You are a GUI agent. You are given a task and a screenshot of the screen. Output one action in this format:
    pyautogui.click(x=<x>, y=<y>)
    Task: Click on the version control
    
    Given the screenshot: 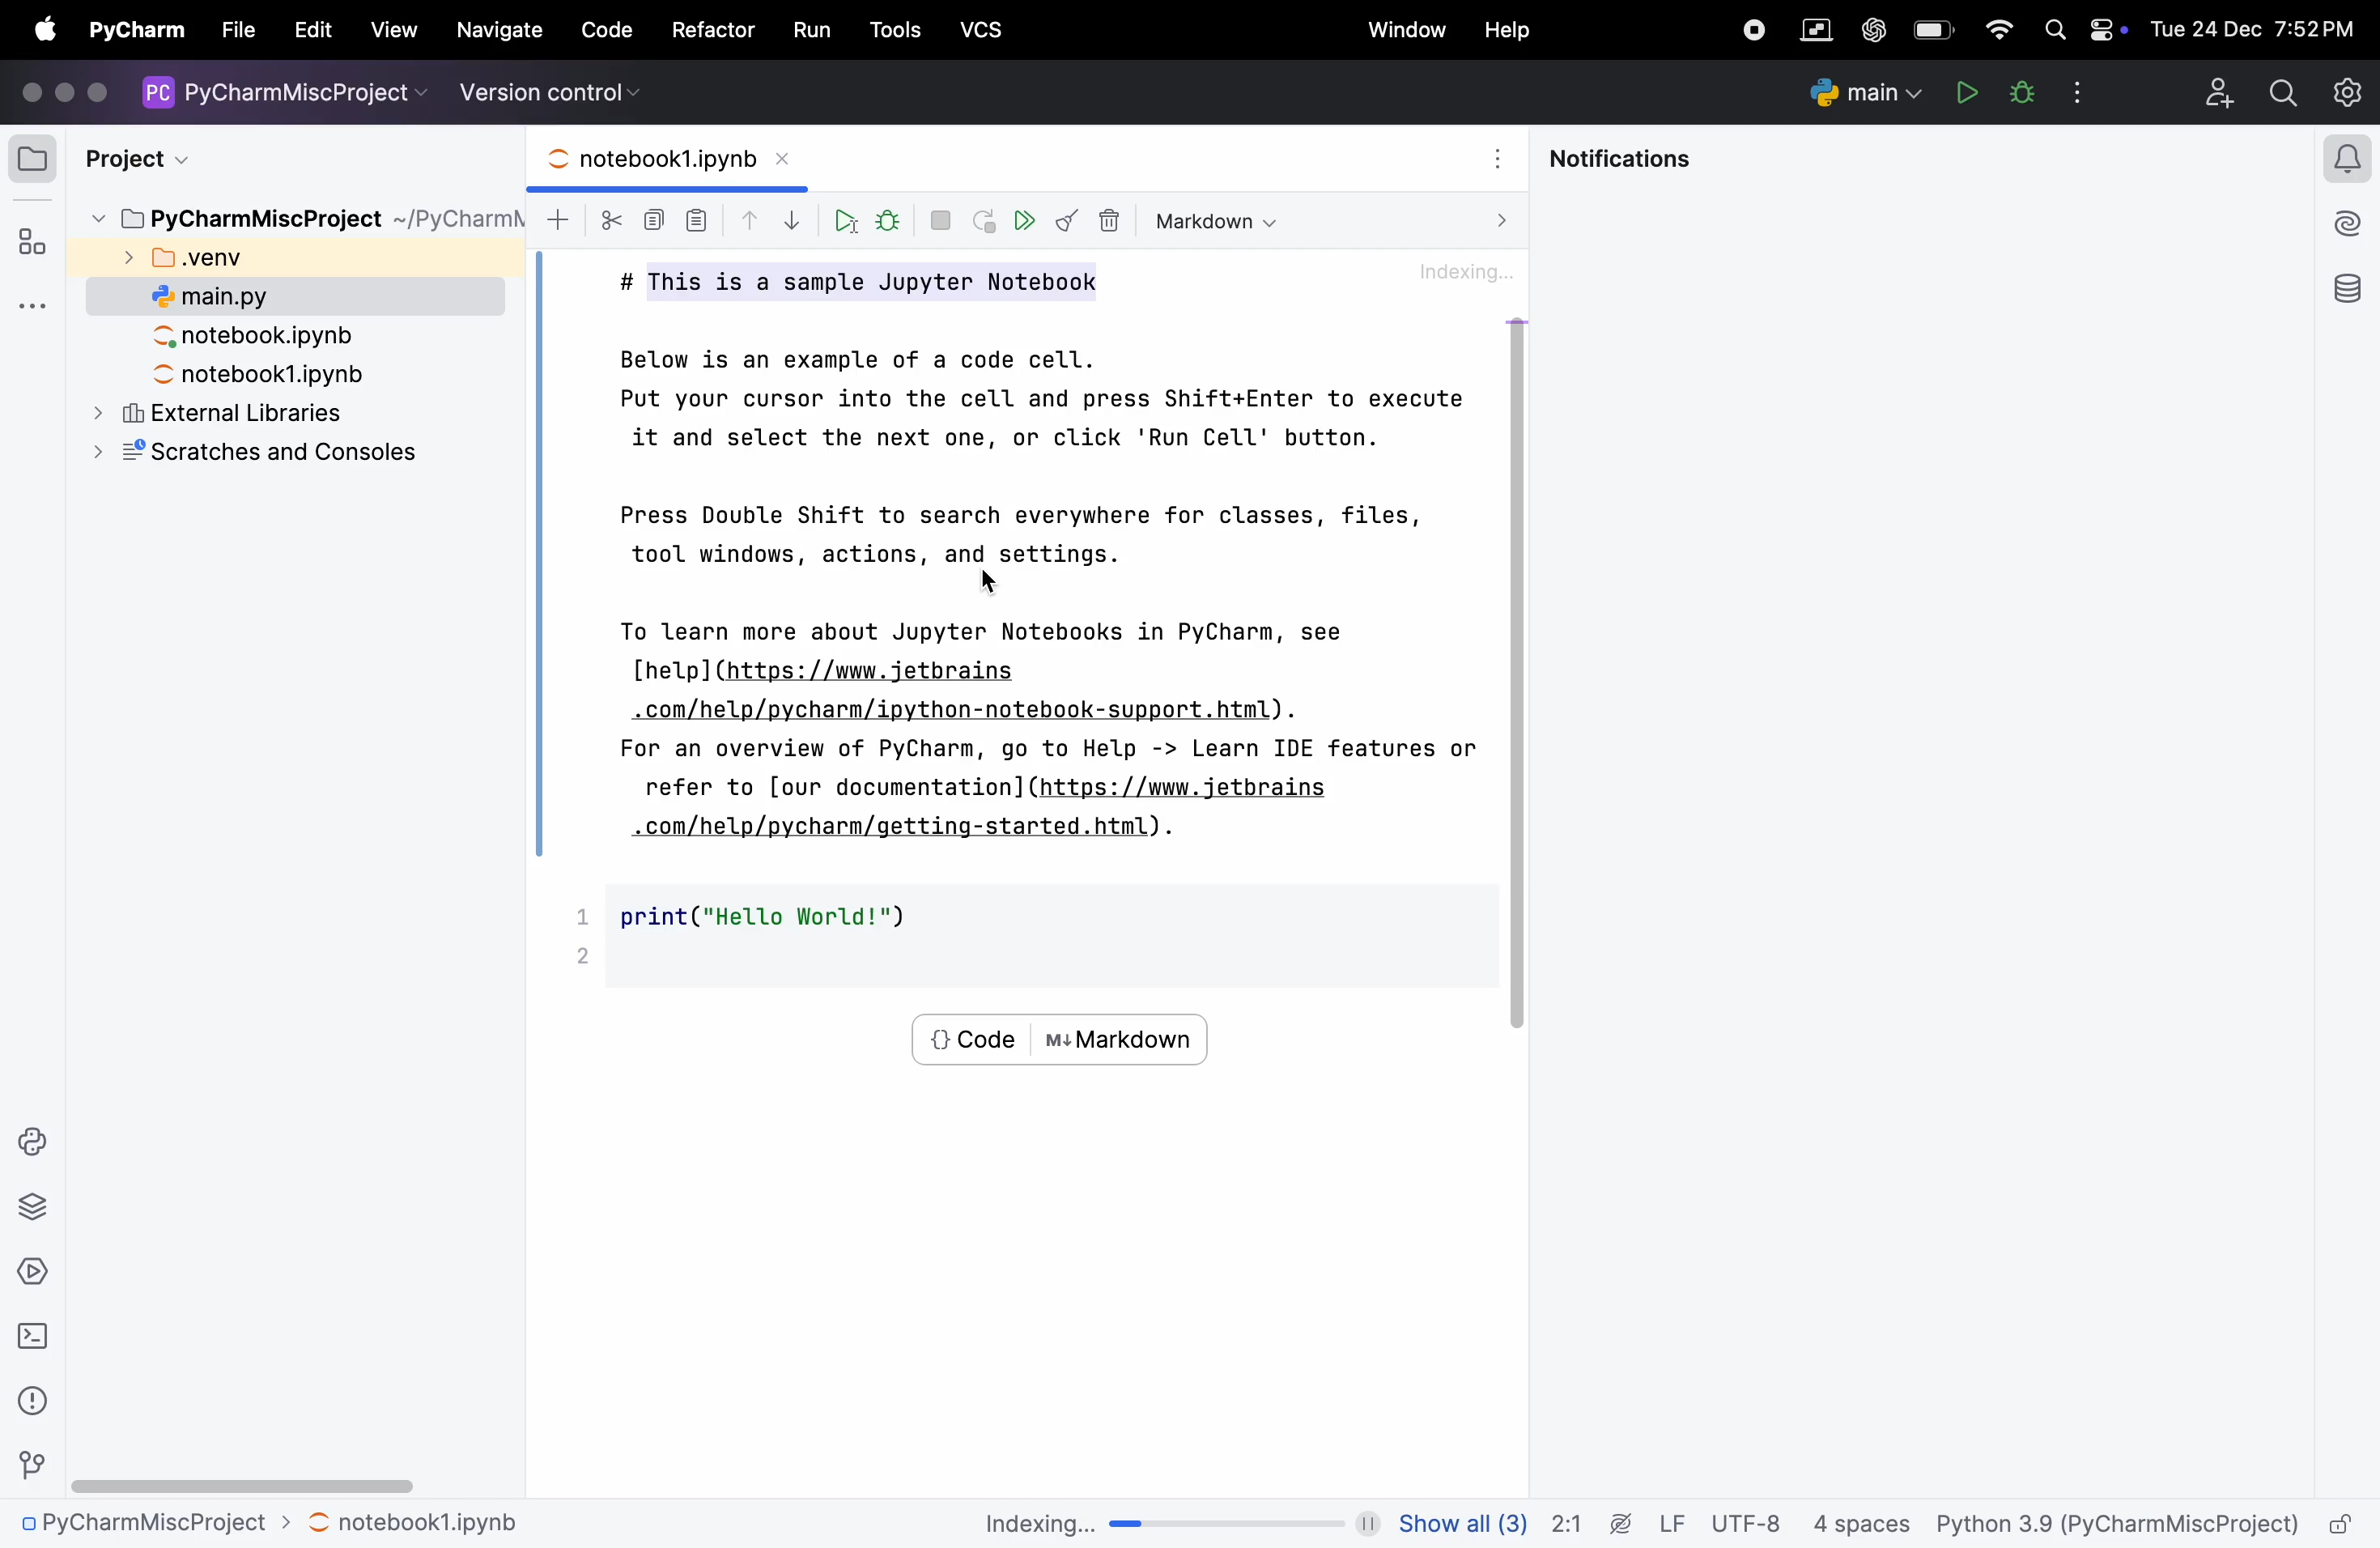 What is the action you would take?
    pyautogui.click(x=30, y=1466)
    